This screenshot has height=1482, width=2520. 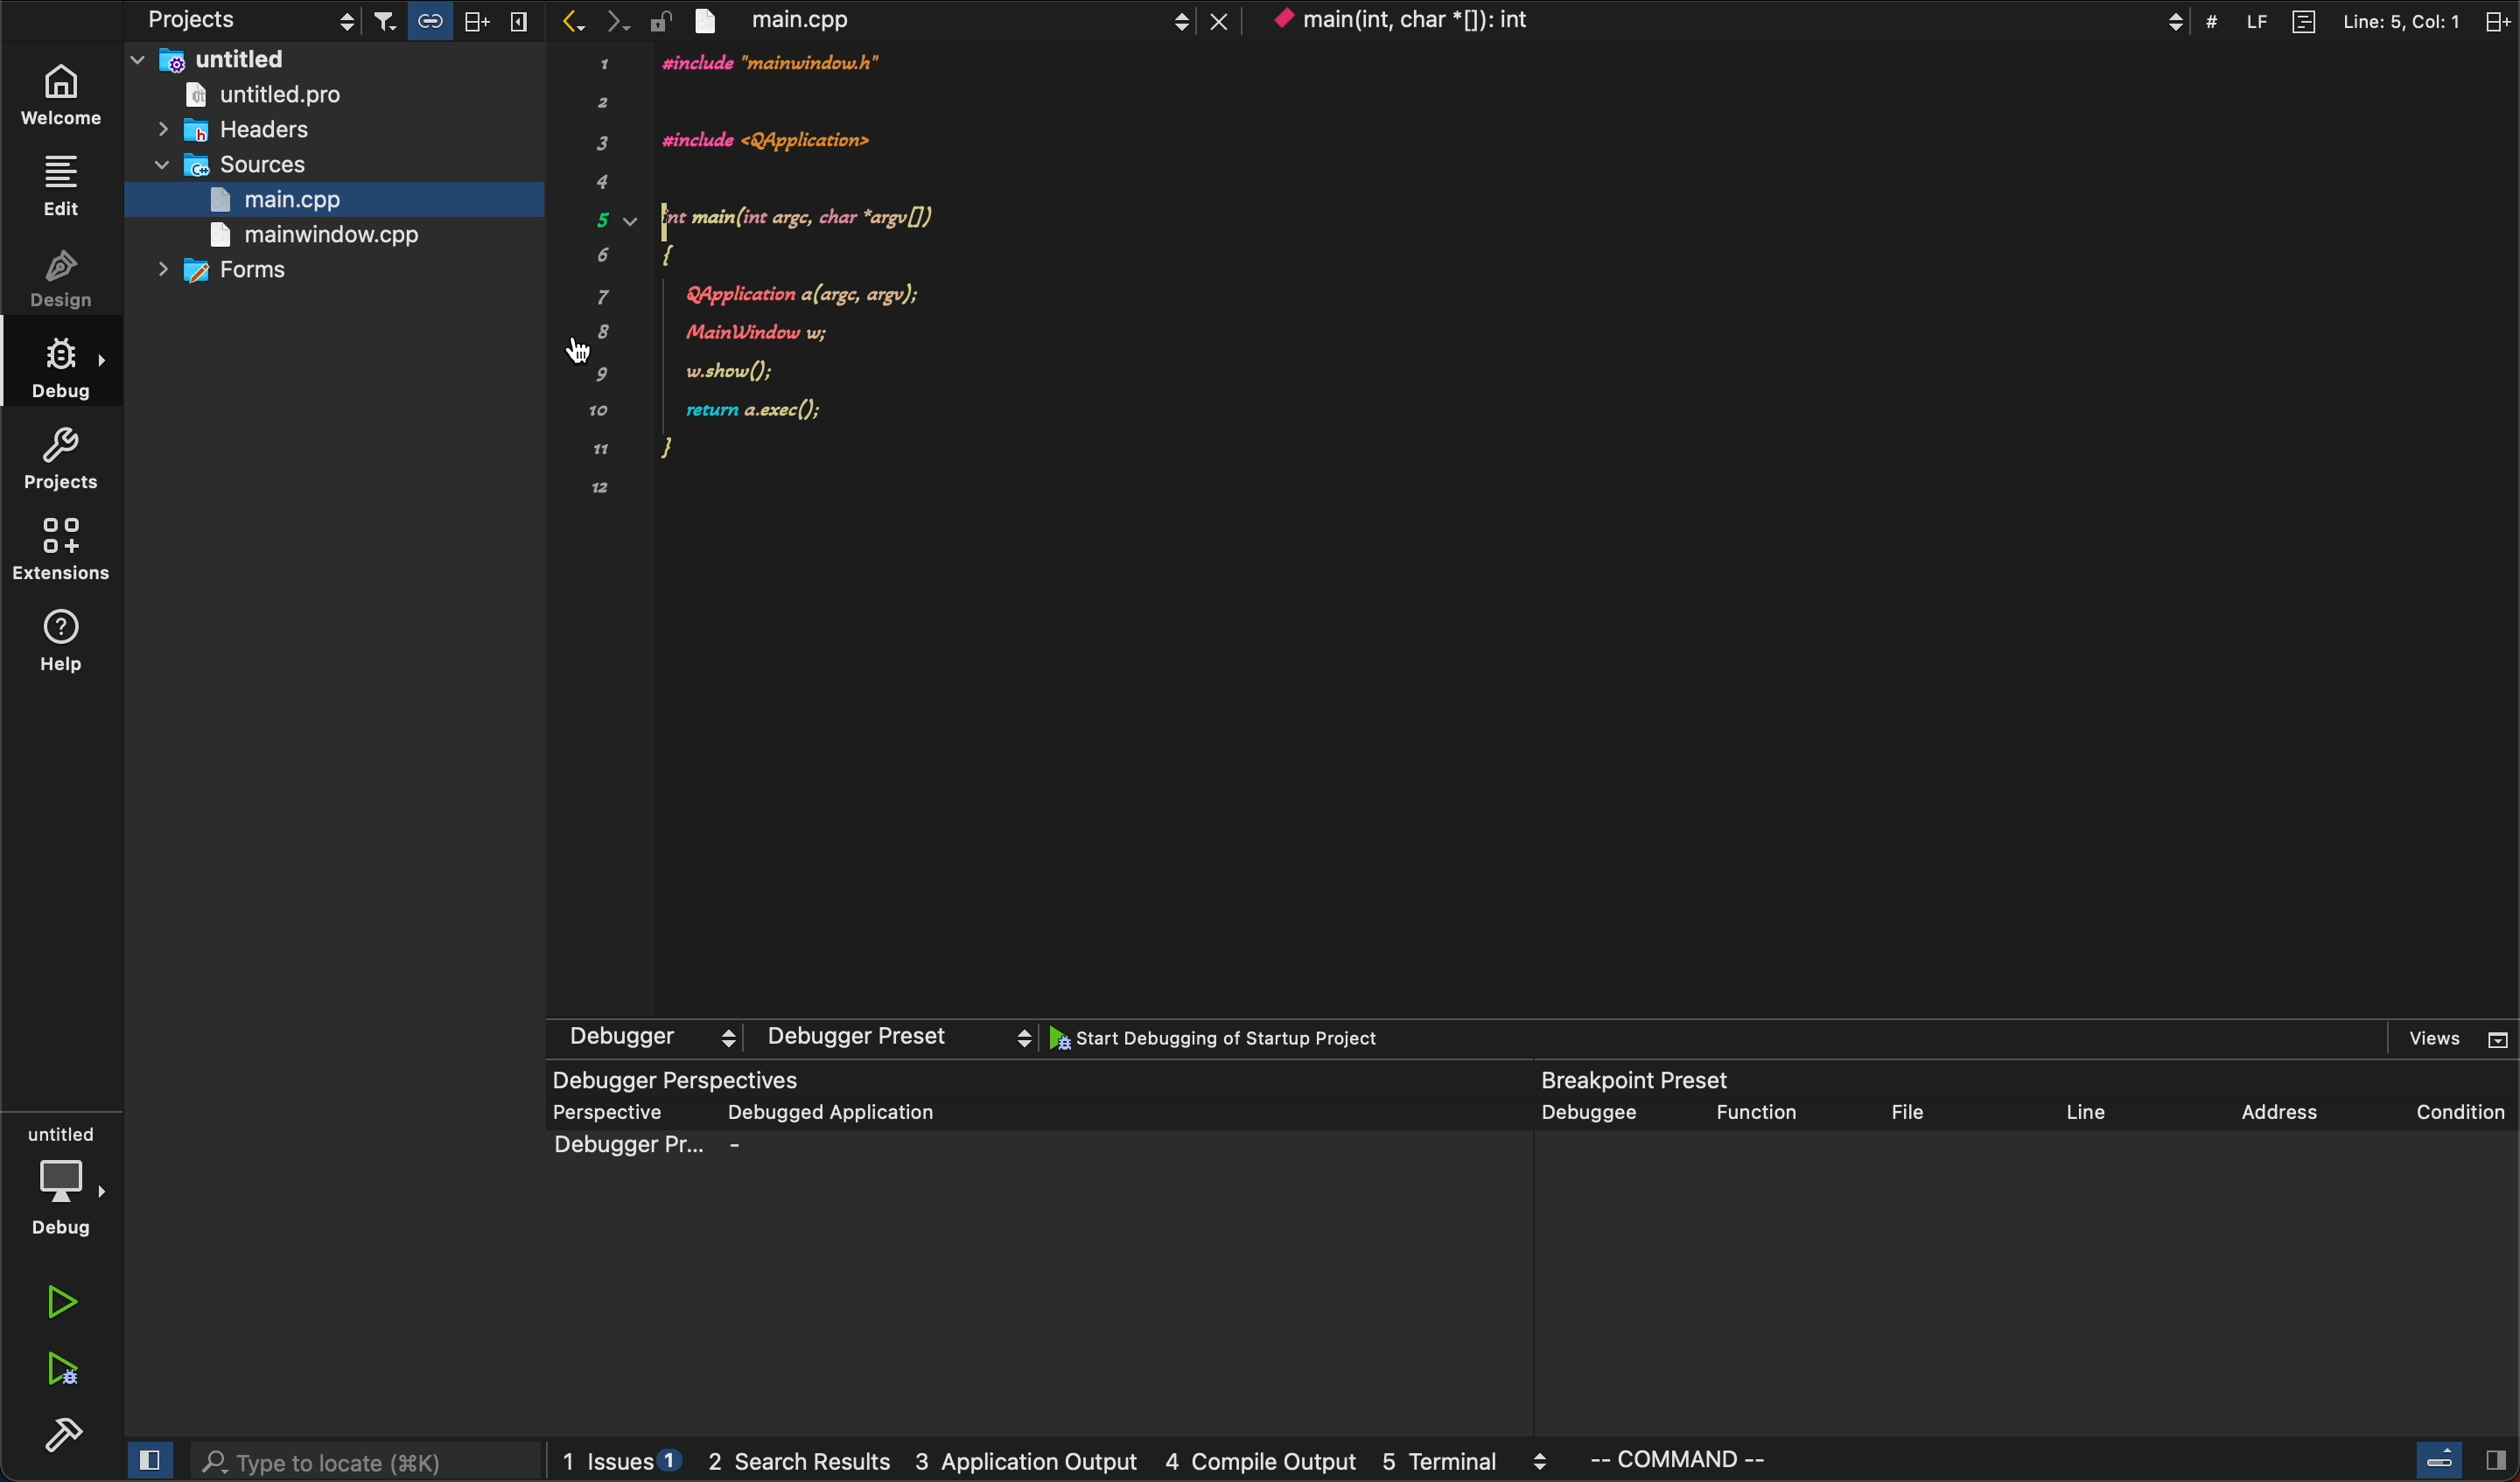 What do you see at coordinates (600, 277) in the screenshot?
I see `12345678by91012` at bounding box center [600, 277].